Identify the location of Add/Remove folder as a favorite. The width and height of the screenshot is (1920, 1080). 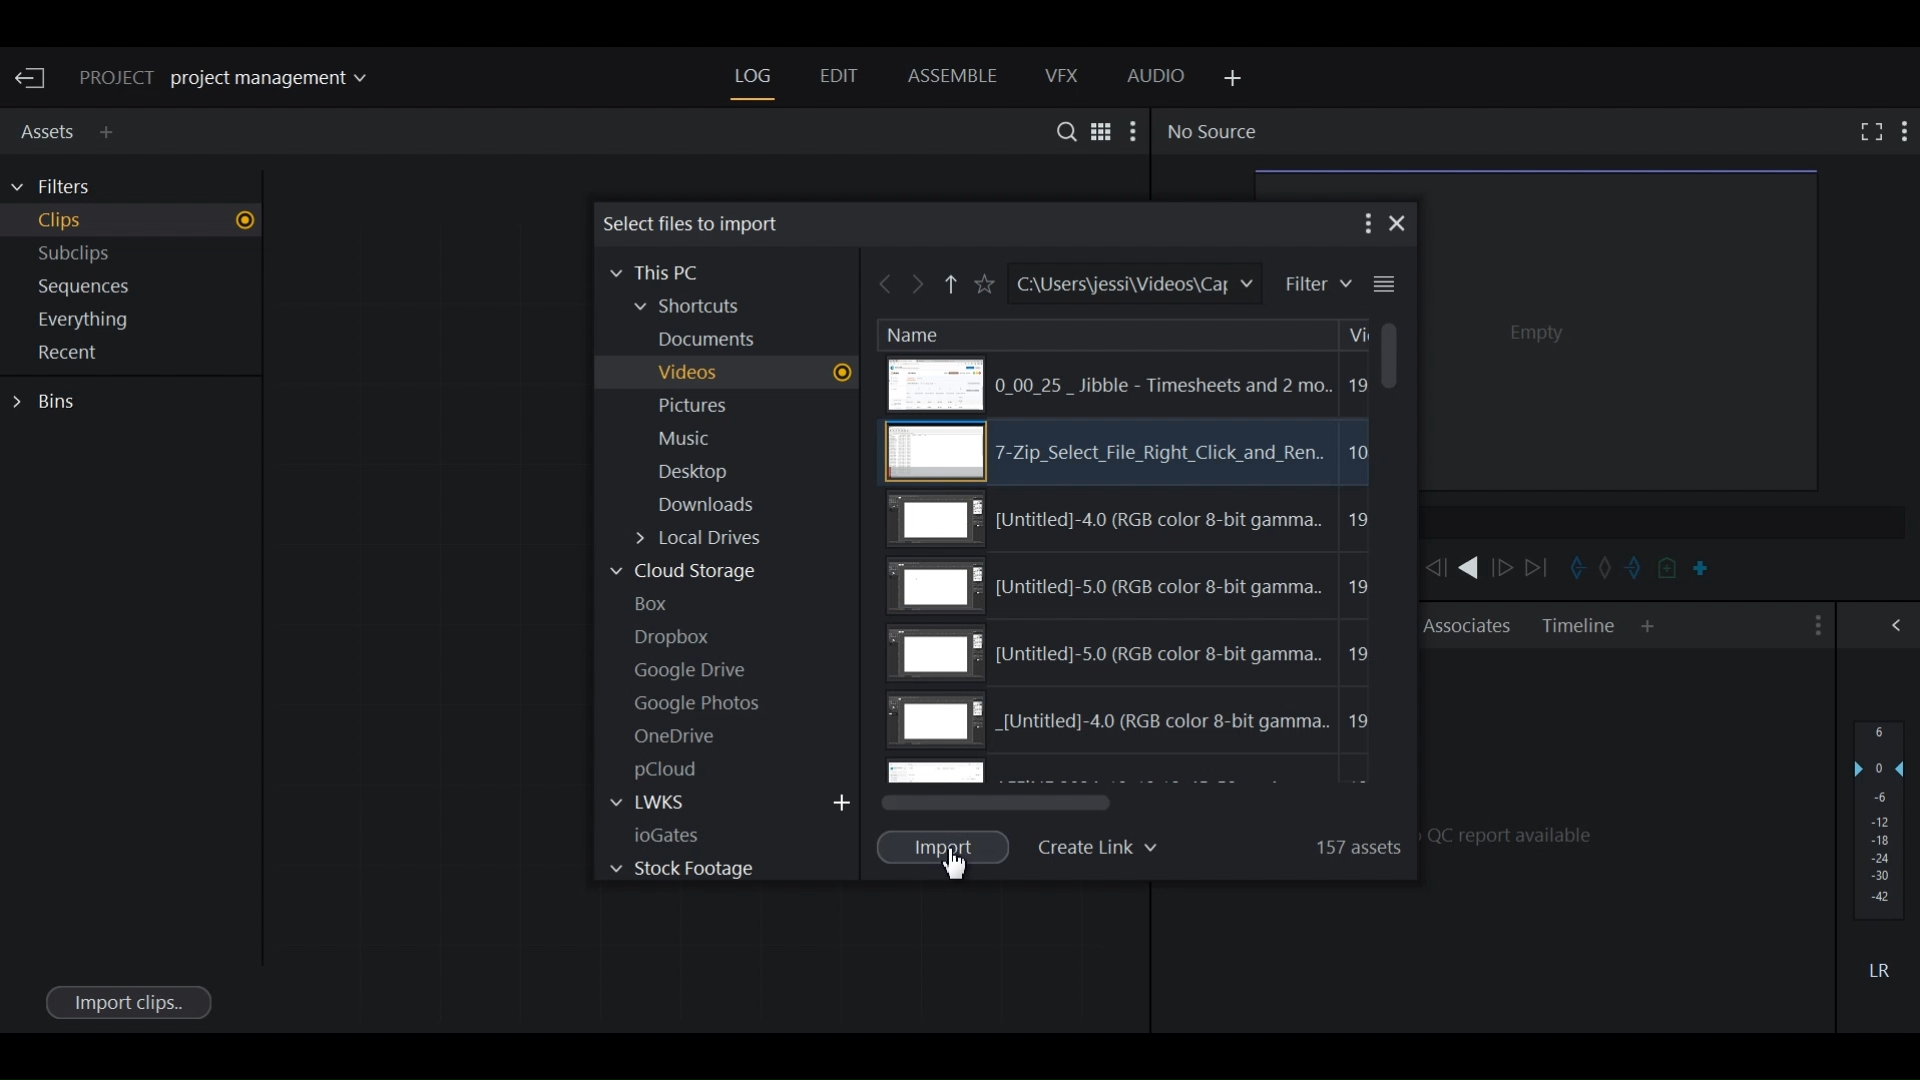
(983, 285).